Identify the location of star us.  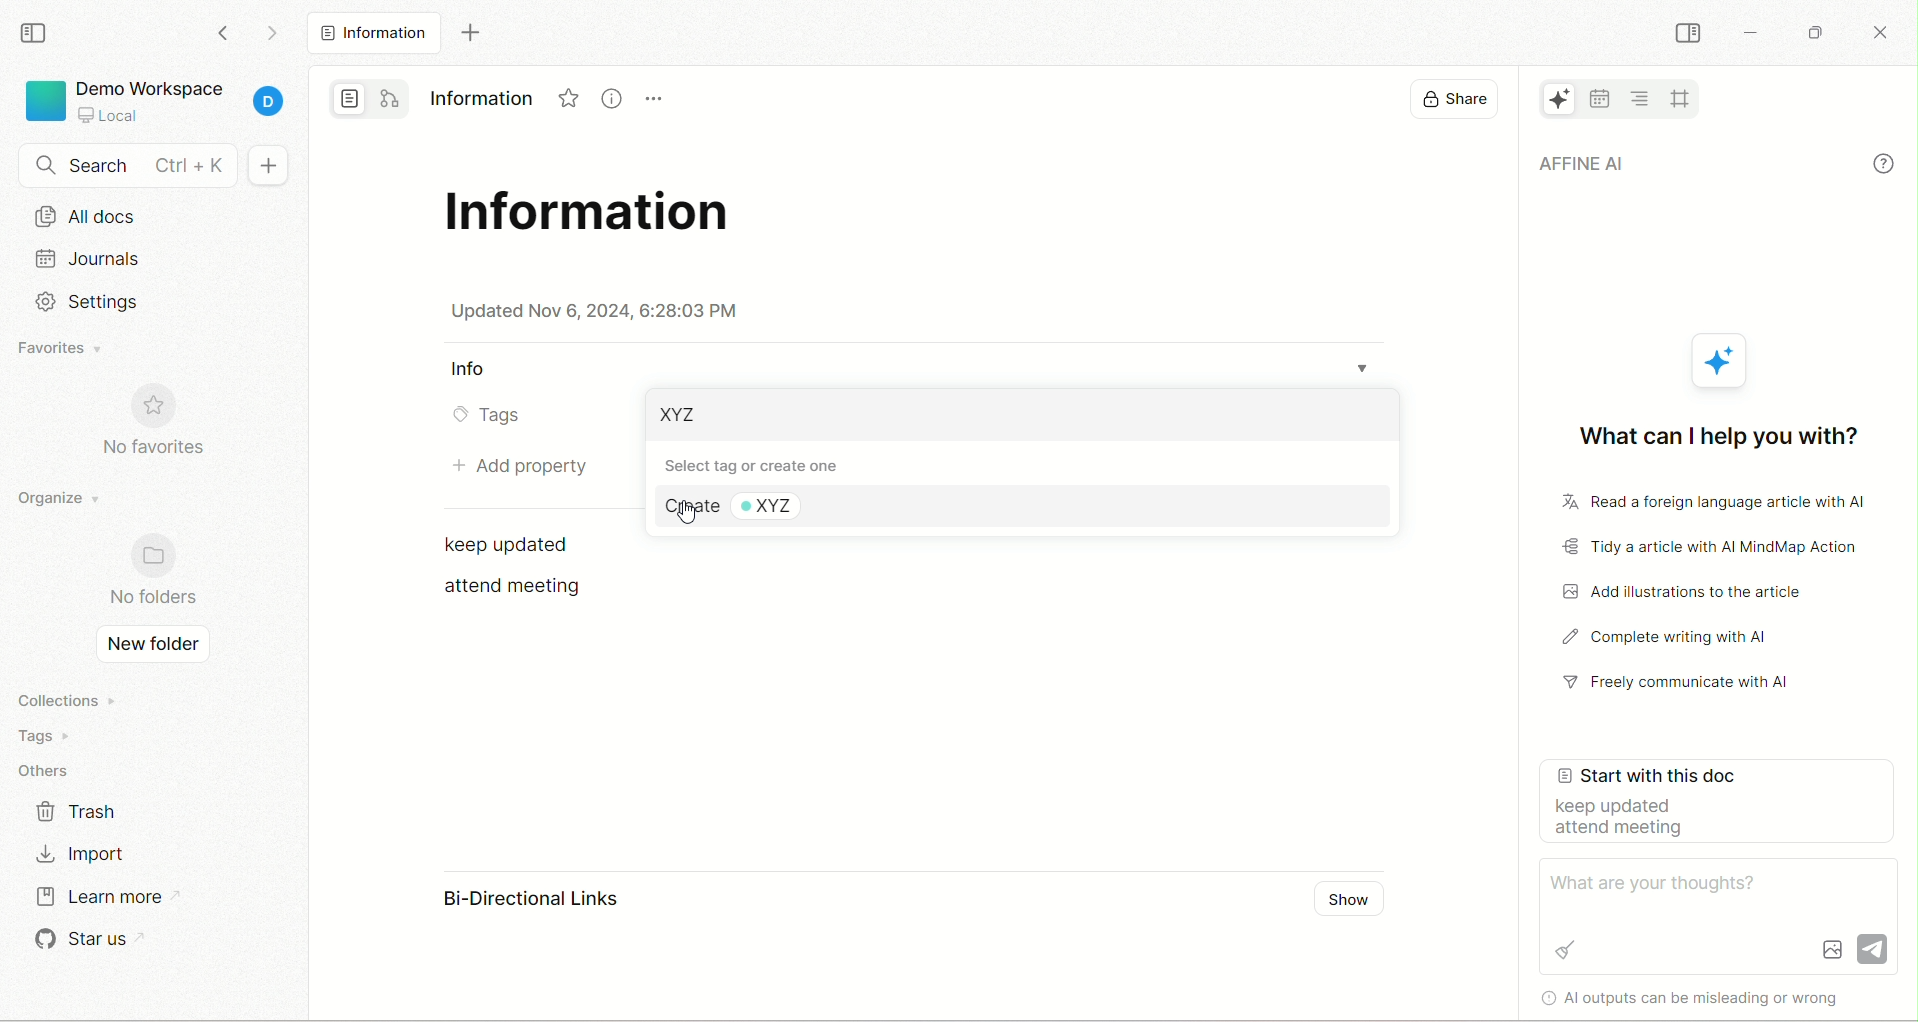
(83, 940).